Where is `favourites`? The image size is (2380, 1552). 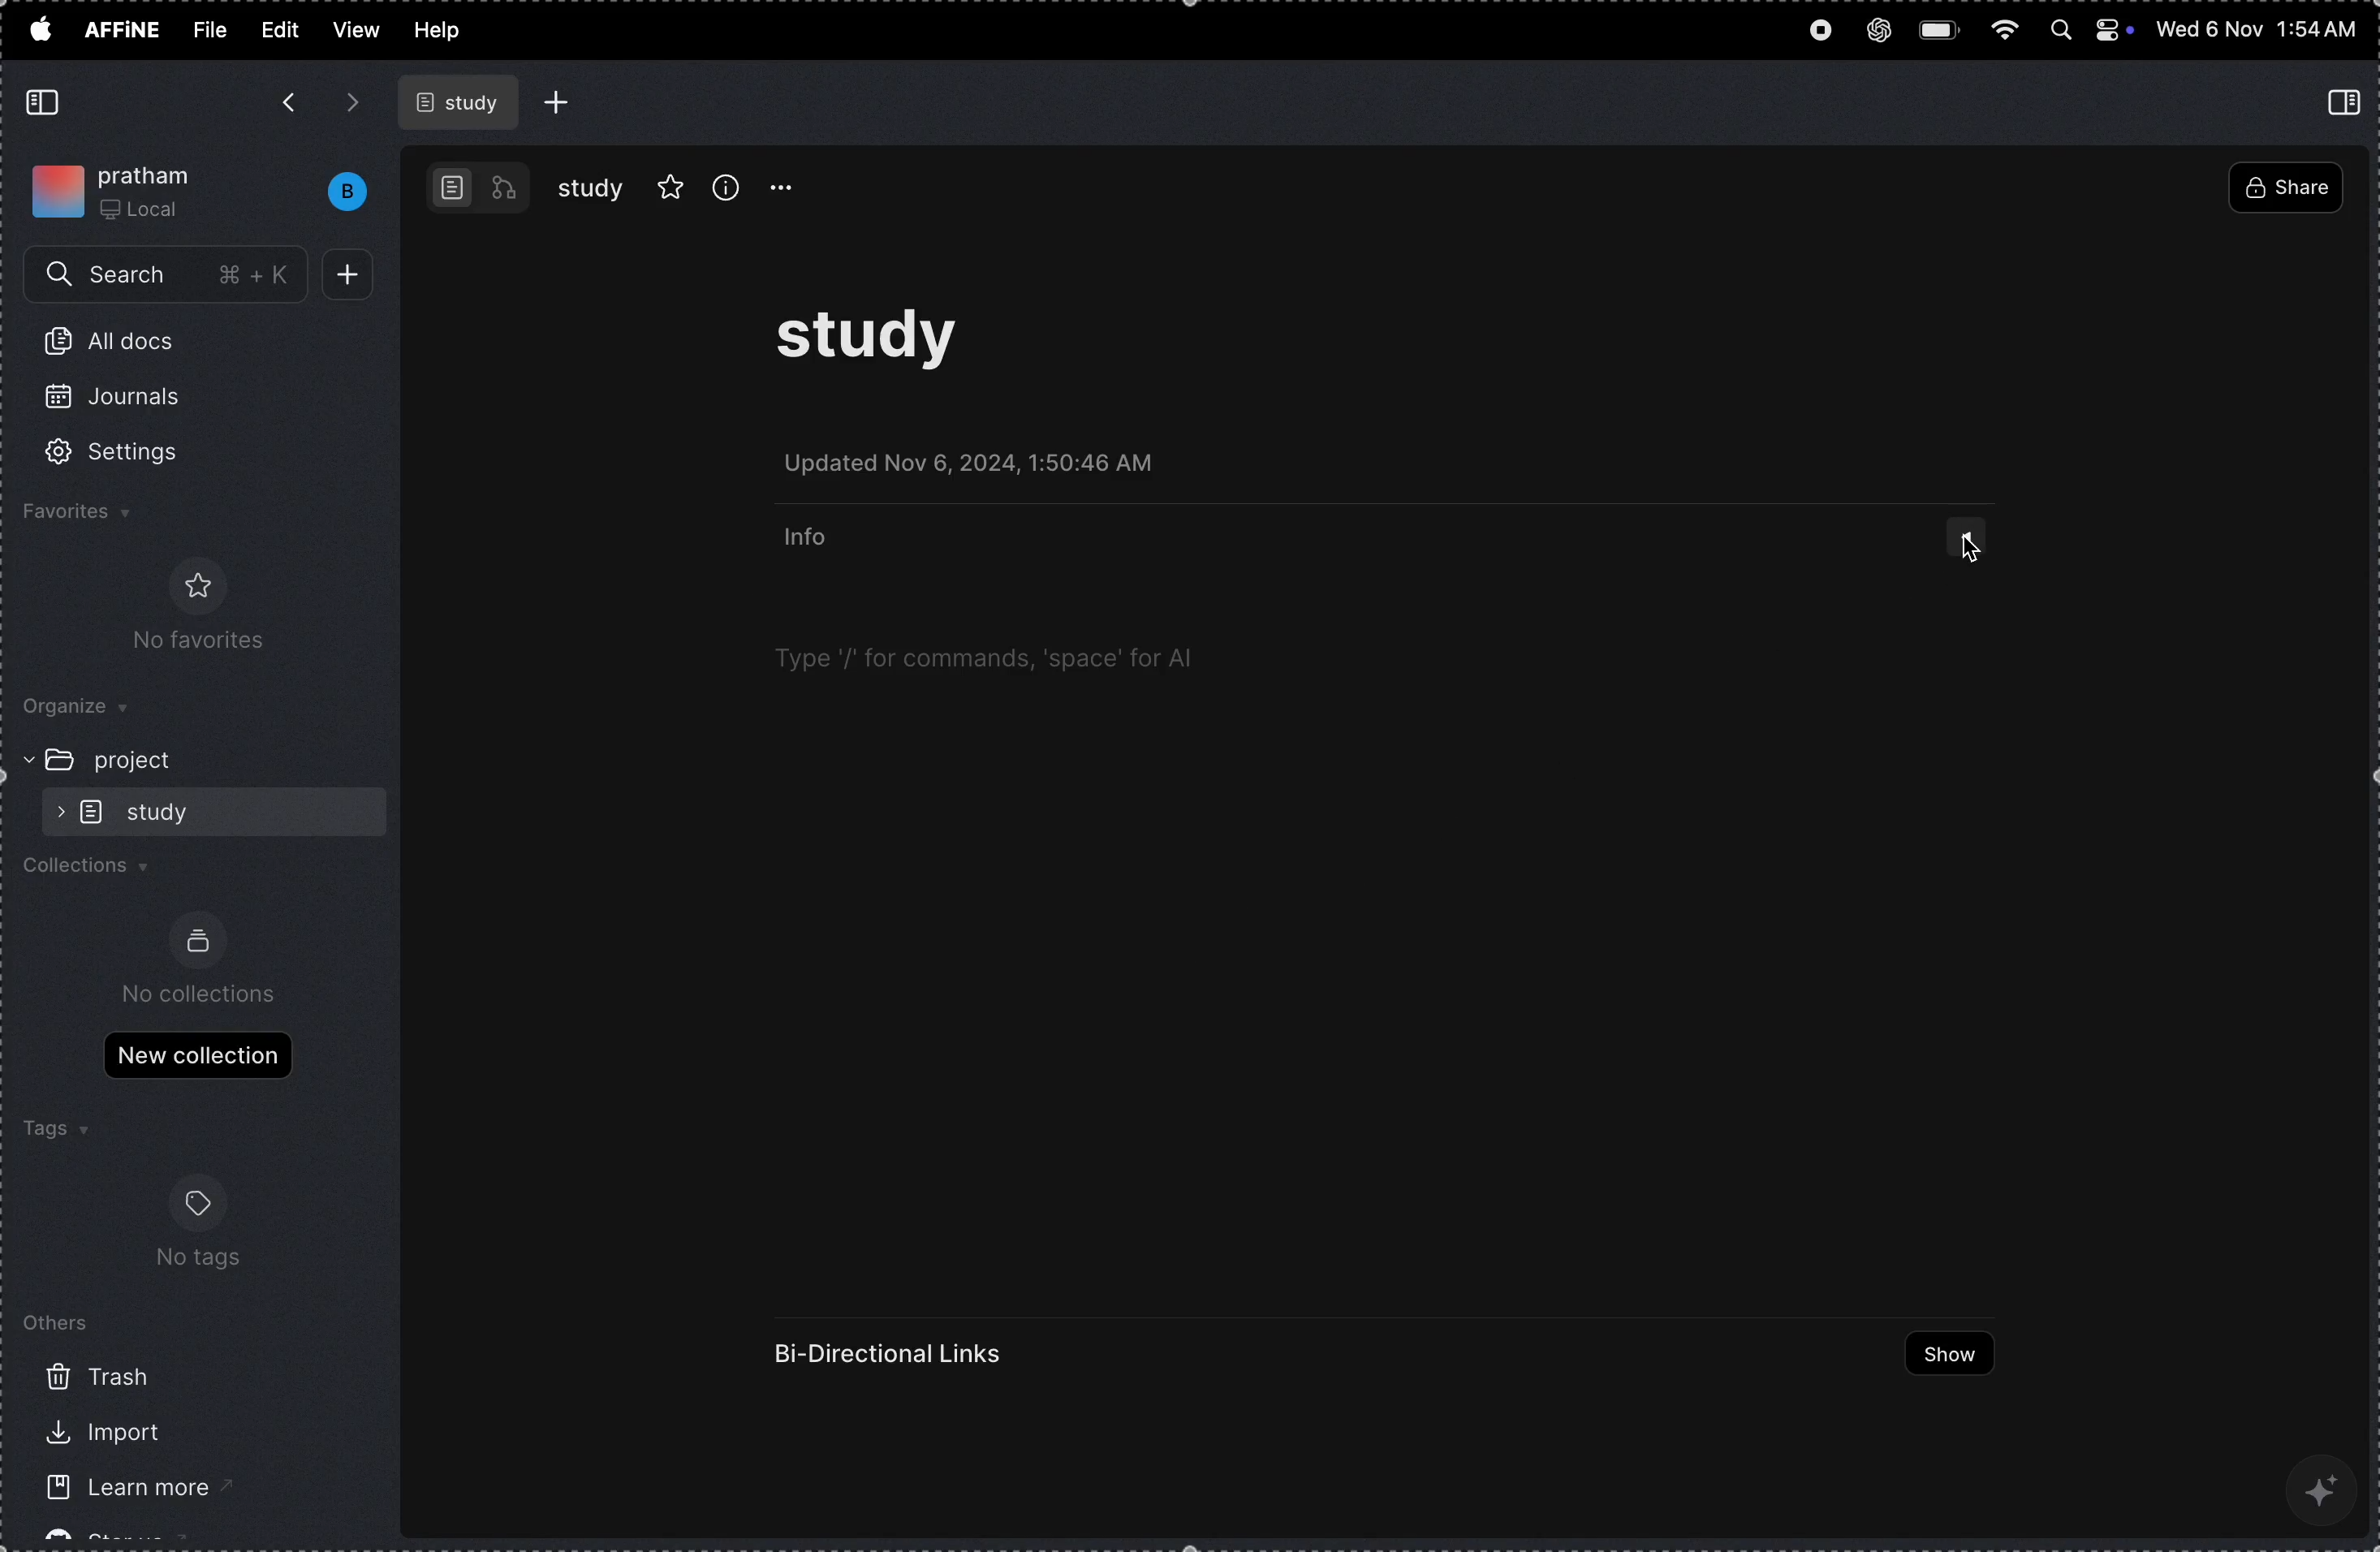
favourites is located at coordinates (671, 184).